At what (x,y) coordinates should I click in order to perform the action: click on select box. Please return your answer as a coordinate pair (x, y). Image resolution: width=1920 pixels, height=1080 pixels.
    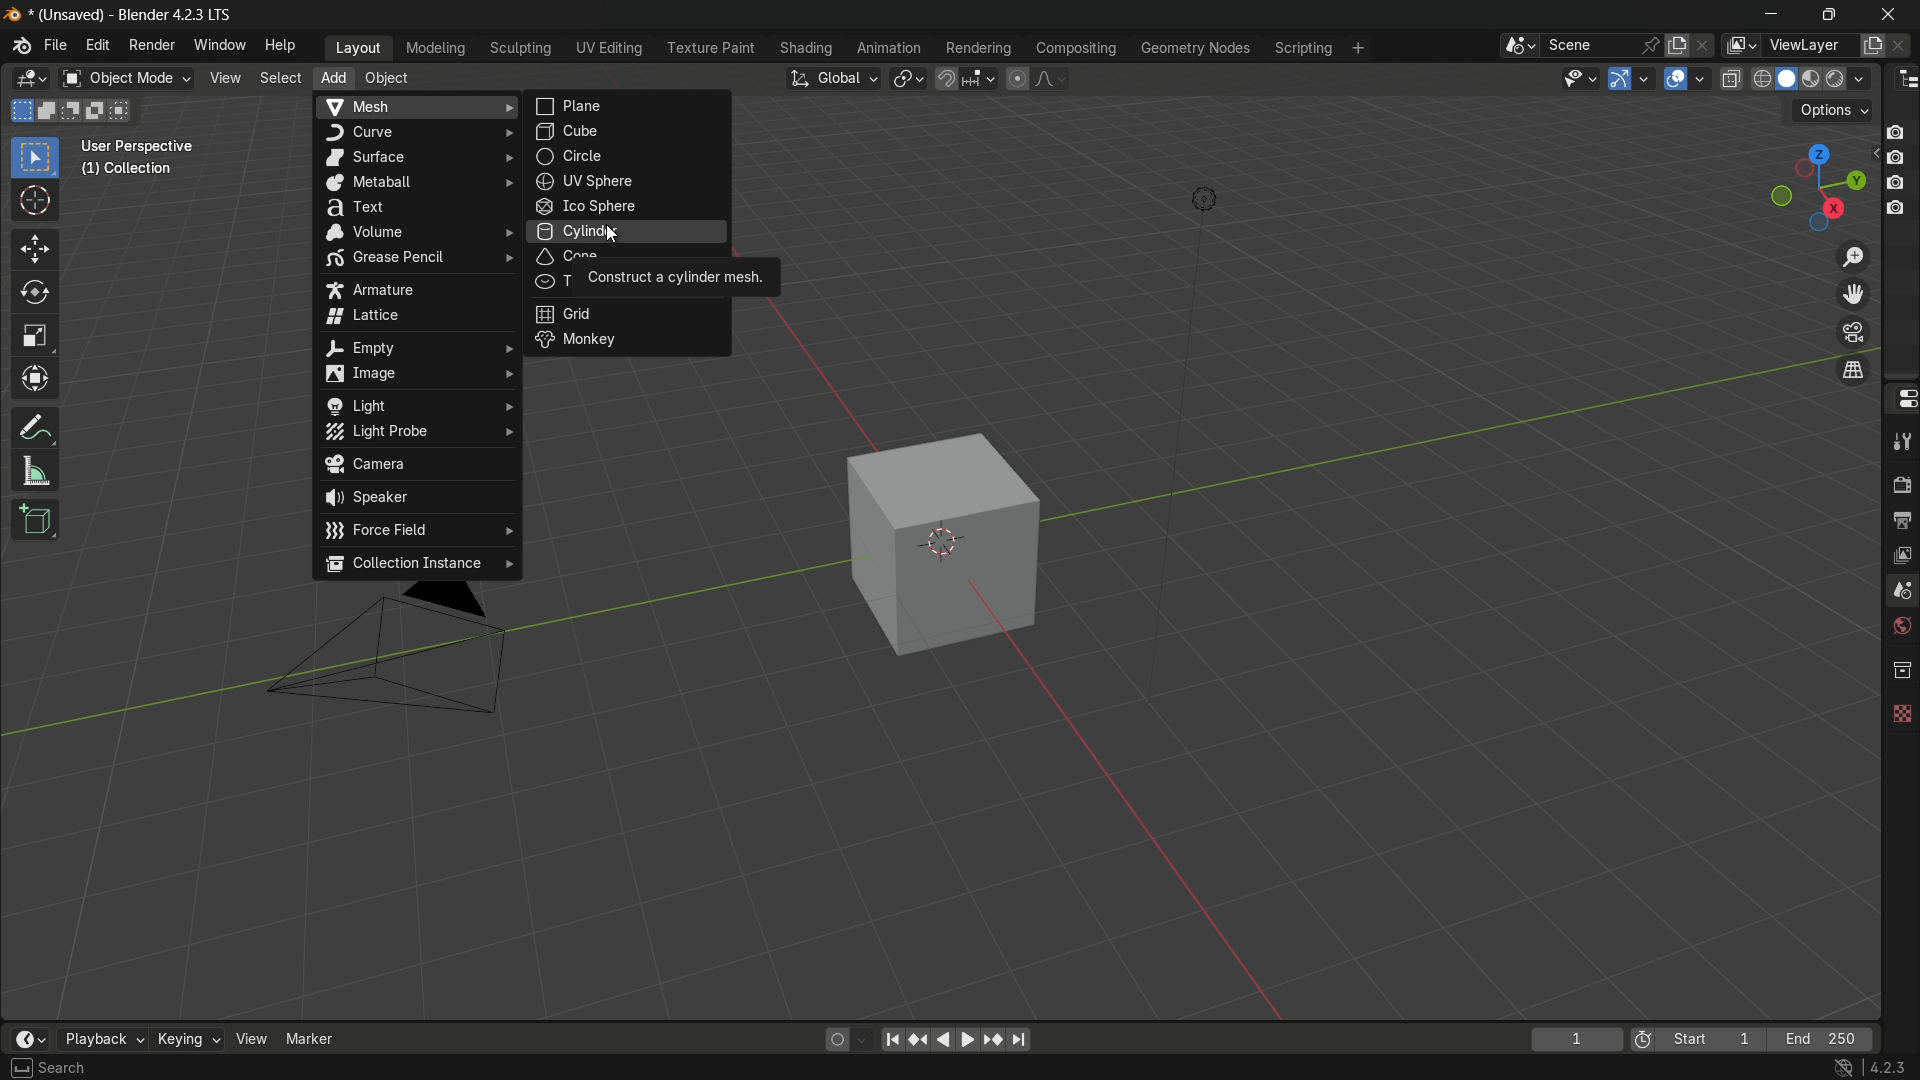
    Looking at the image, I should click on (36, 159).